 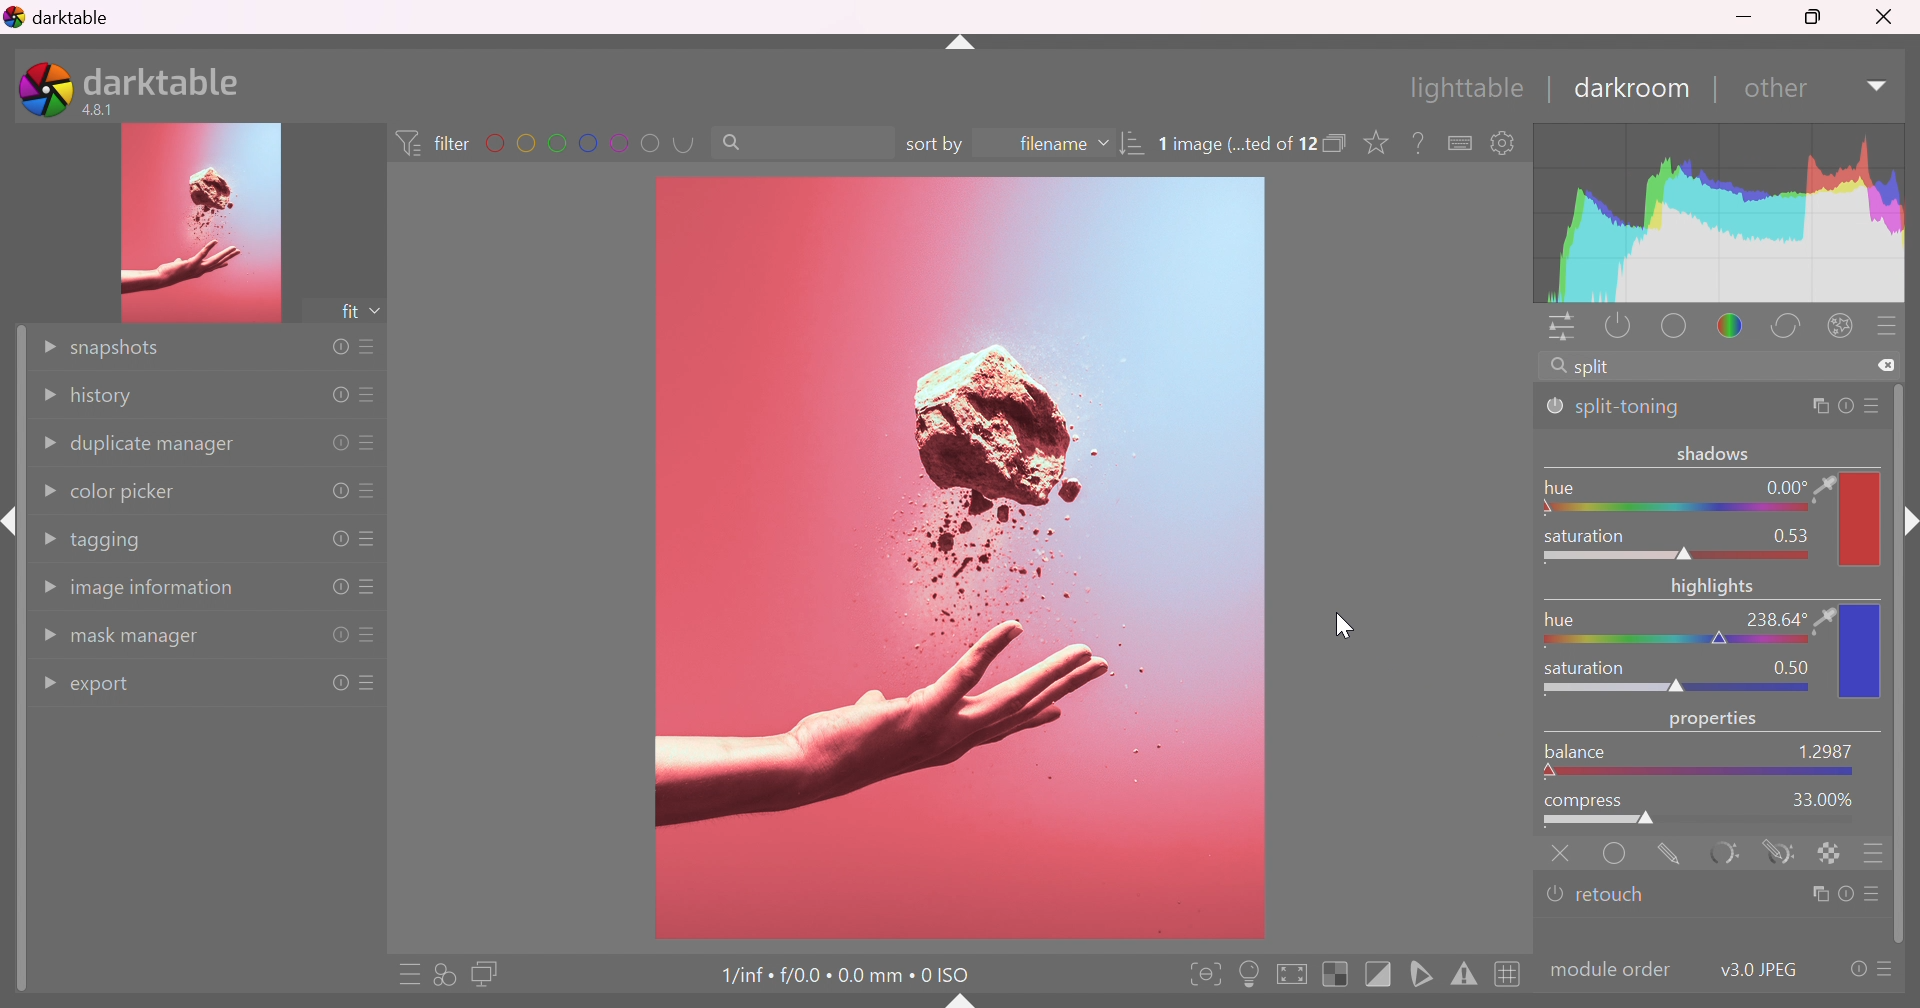 What do you see at coordinates (1825, 752) in the screenshot?
I see `45.7792` at bounding box center [1825, 752].